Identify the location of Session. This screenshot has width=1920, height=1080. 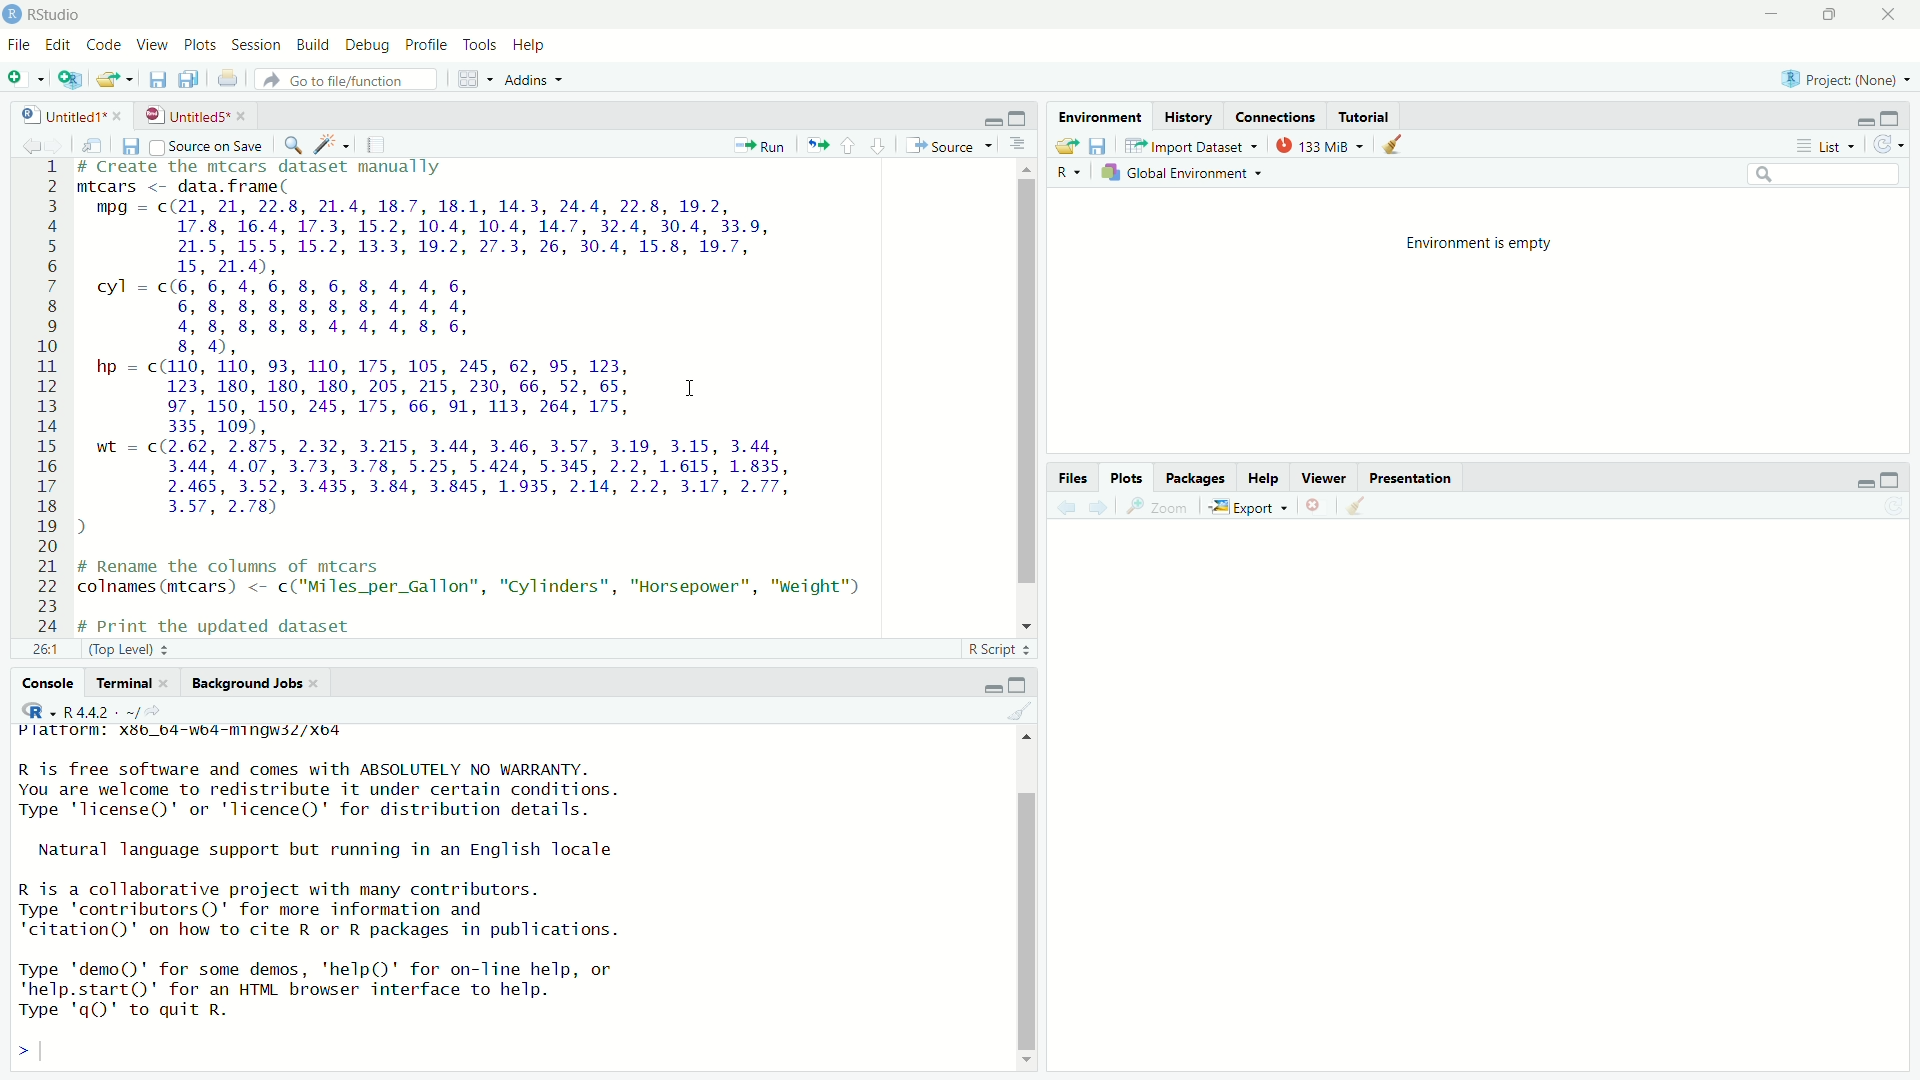
(256, 43).